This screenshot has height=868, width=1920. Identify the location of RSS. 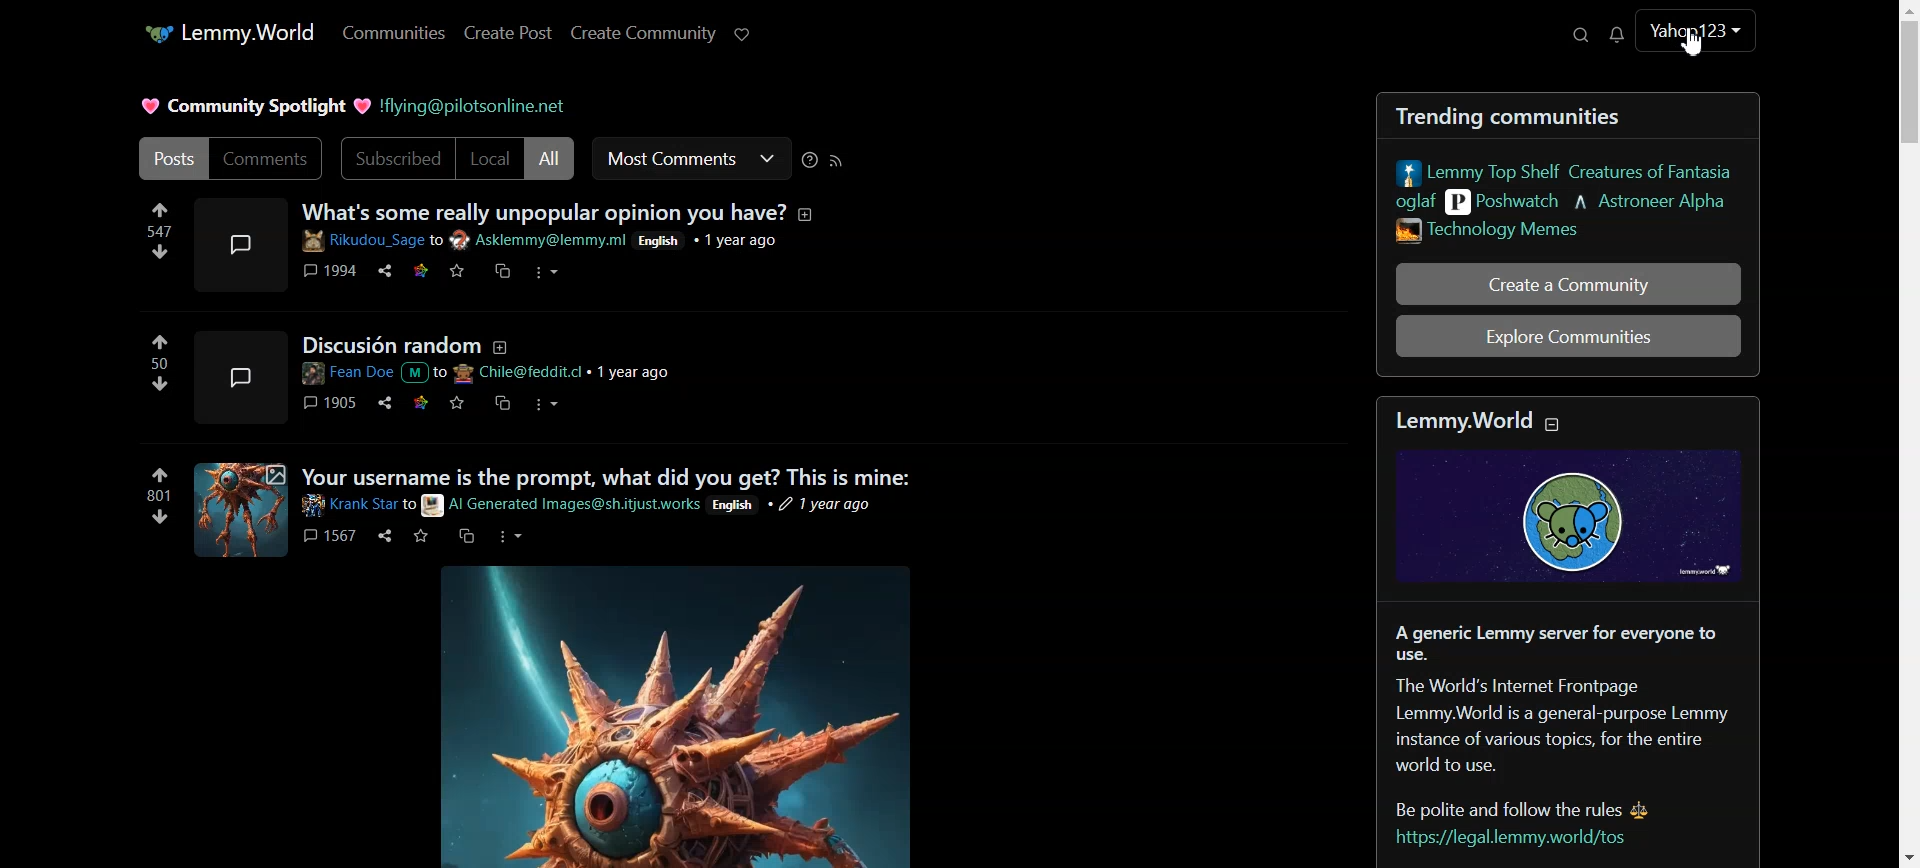
(836, 162).